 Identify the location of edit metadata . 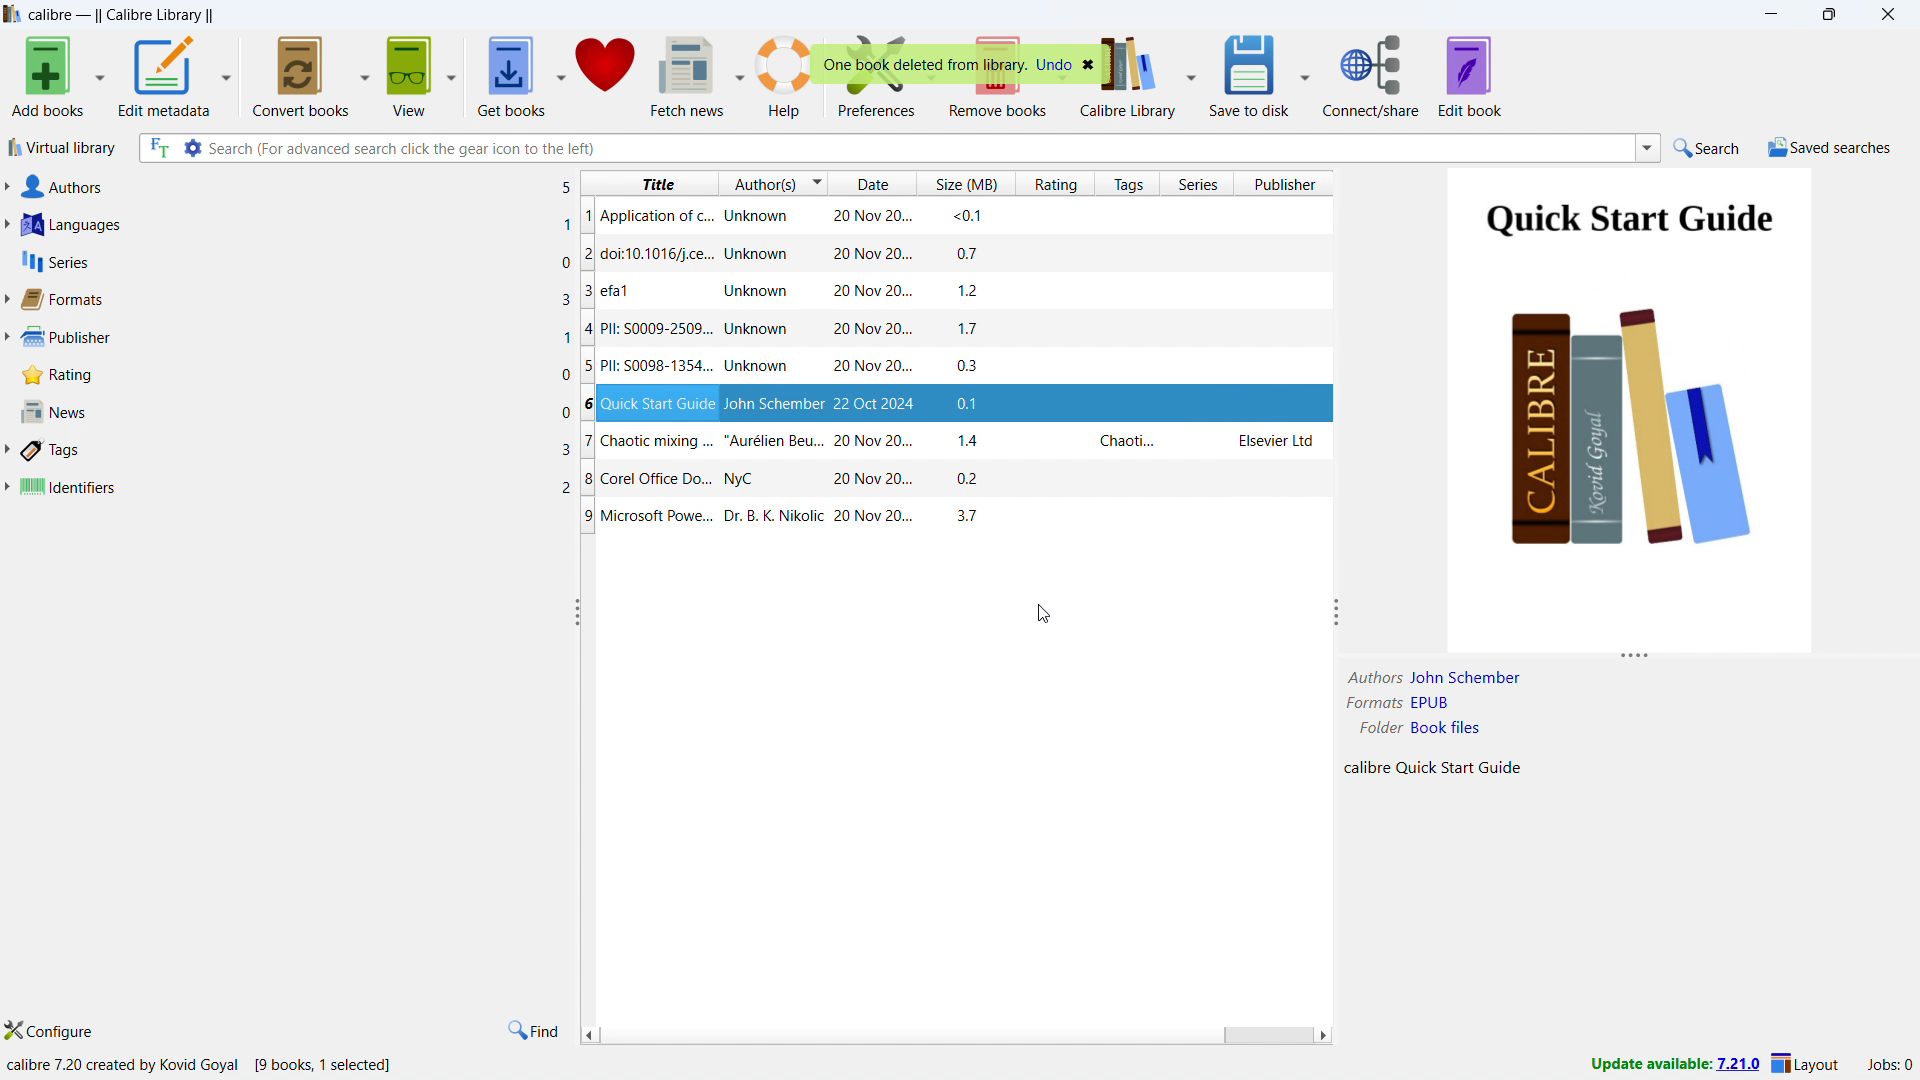
(165, 74).